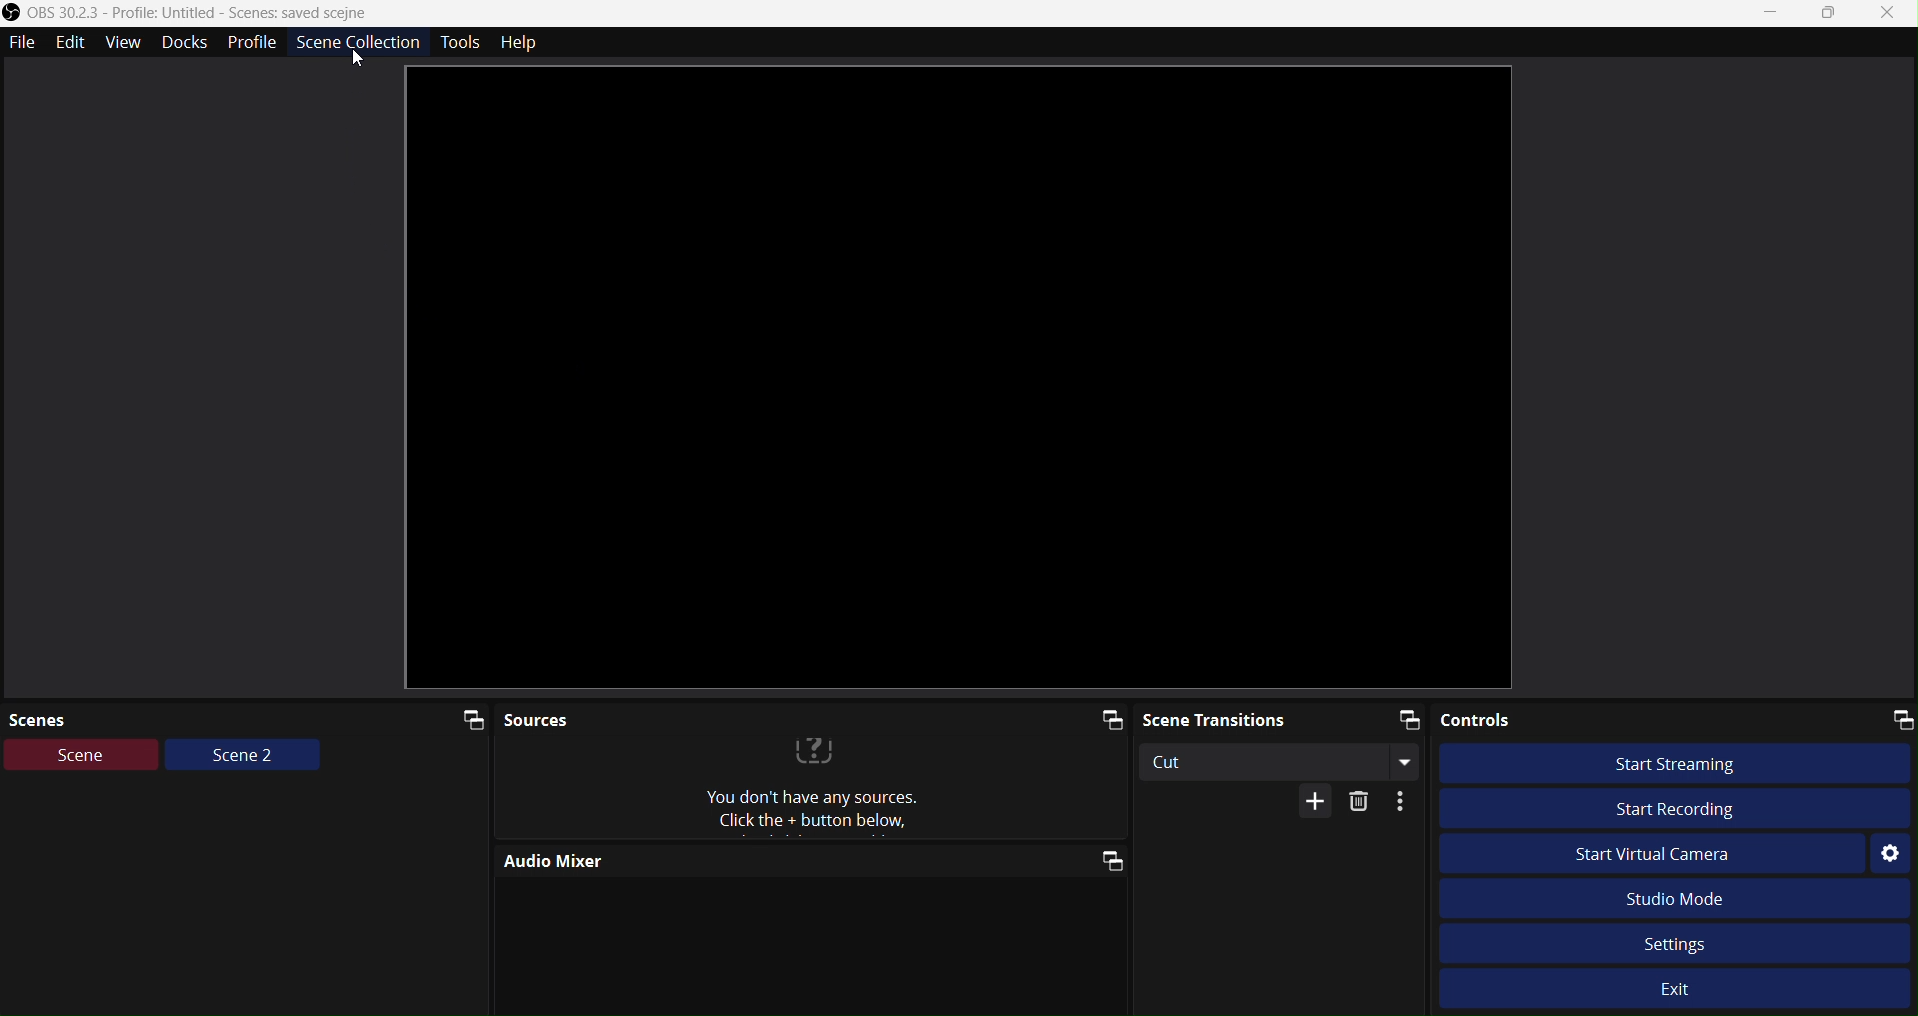 This screenshot has width=1918, height=1016. What do you see at coordinates (1833, 16) in the screenshot?
I see `Box` at bounding box center [1833, 16].